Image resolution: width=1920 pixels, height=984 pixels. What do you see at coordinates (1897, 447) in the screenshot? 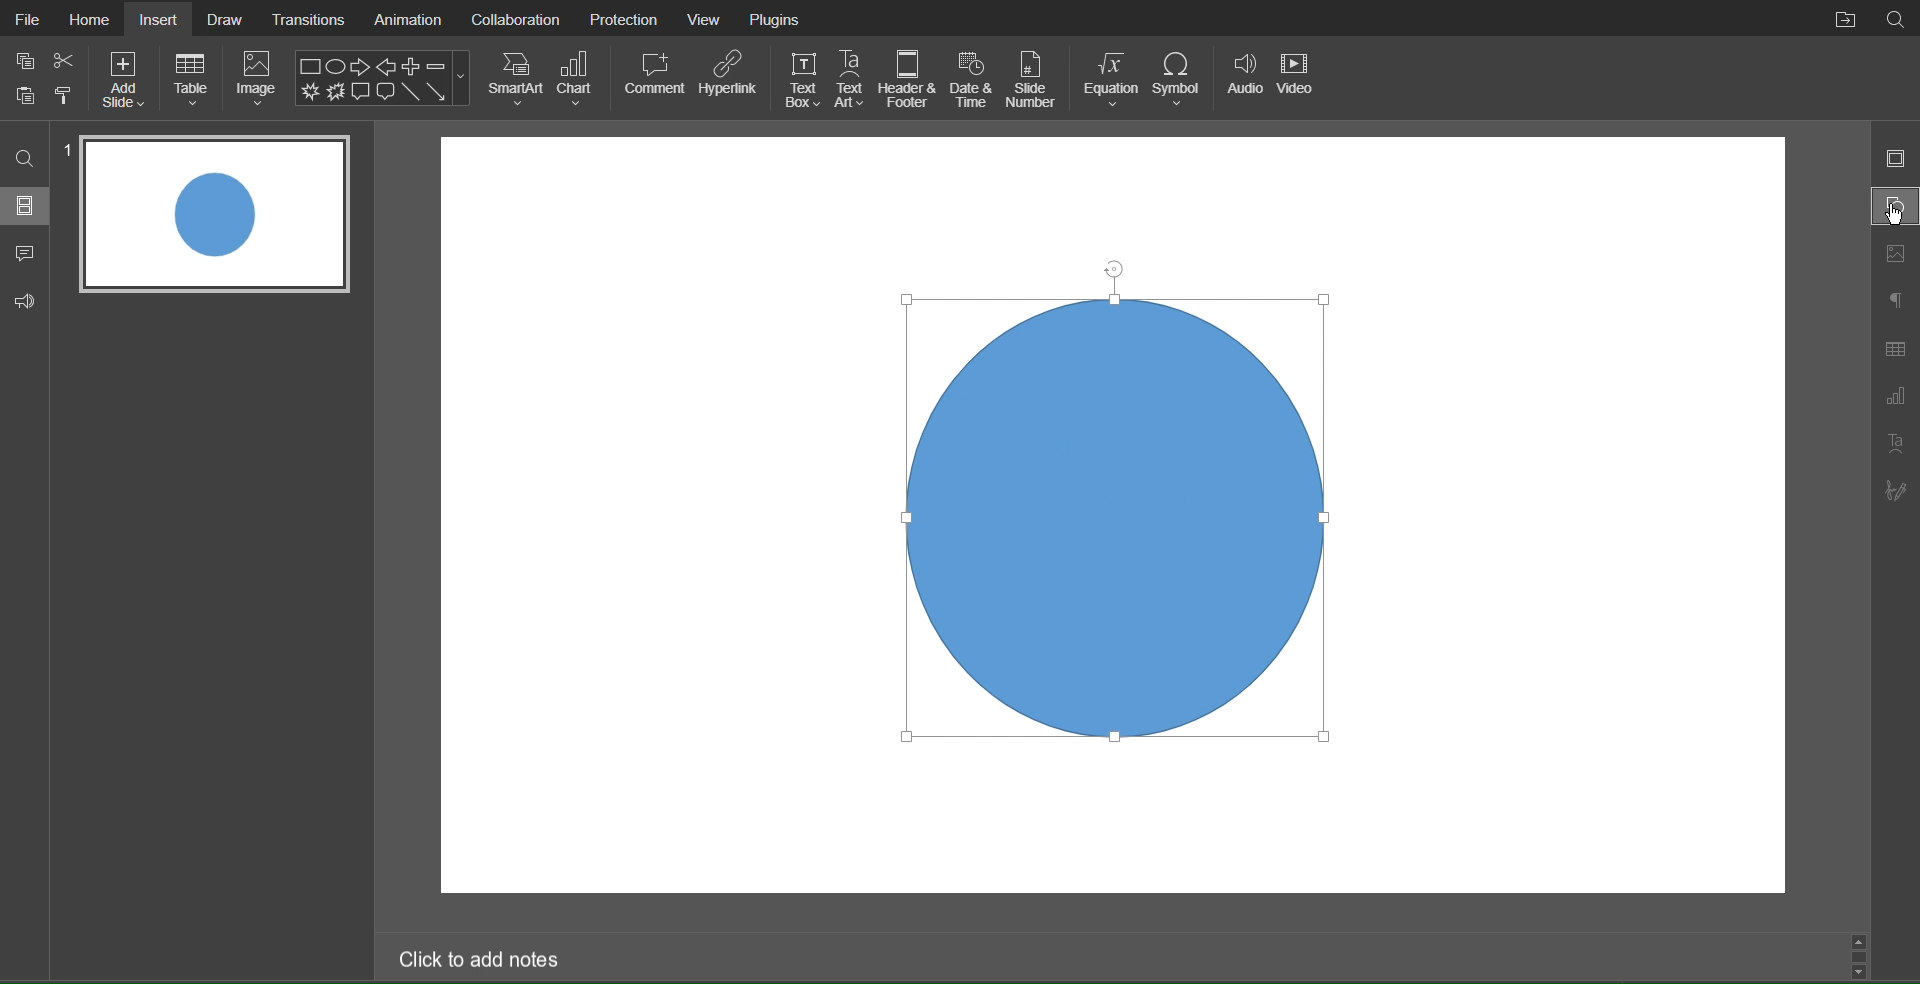
I see `Text Art` at bounding box center [1897, 447].